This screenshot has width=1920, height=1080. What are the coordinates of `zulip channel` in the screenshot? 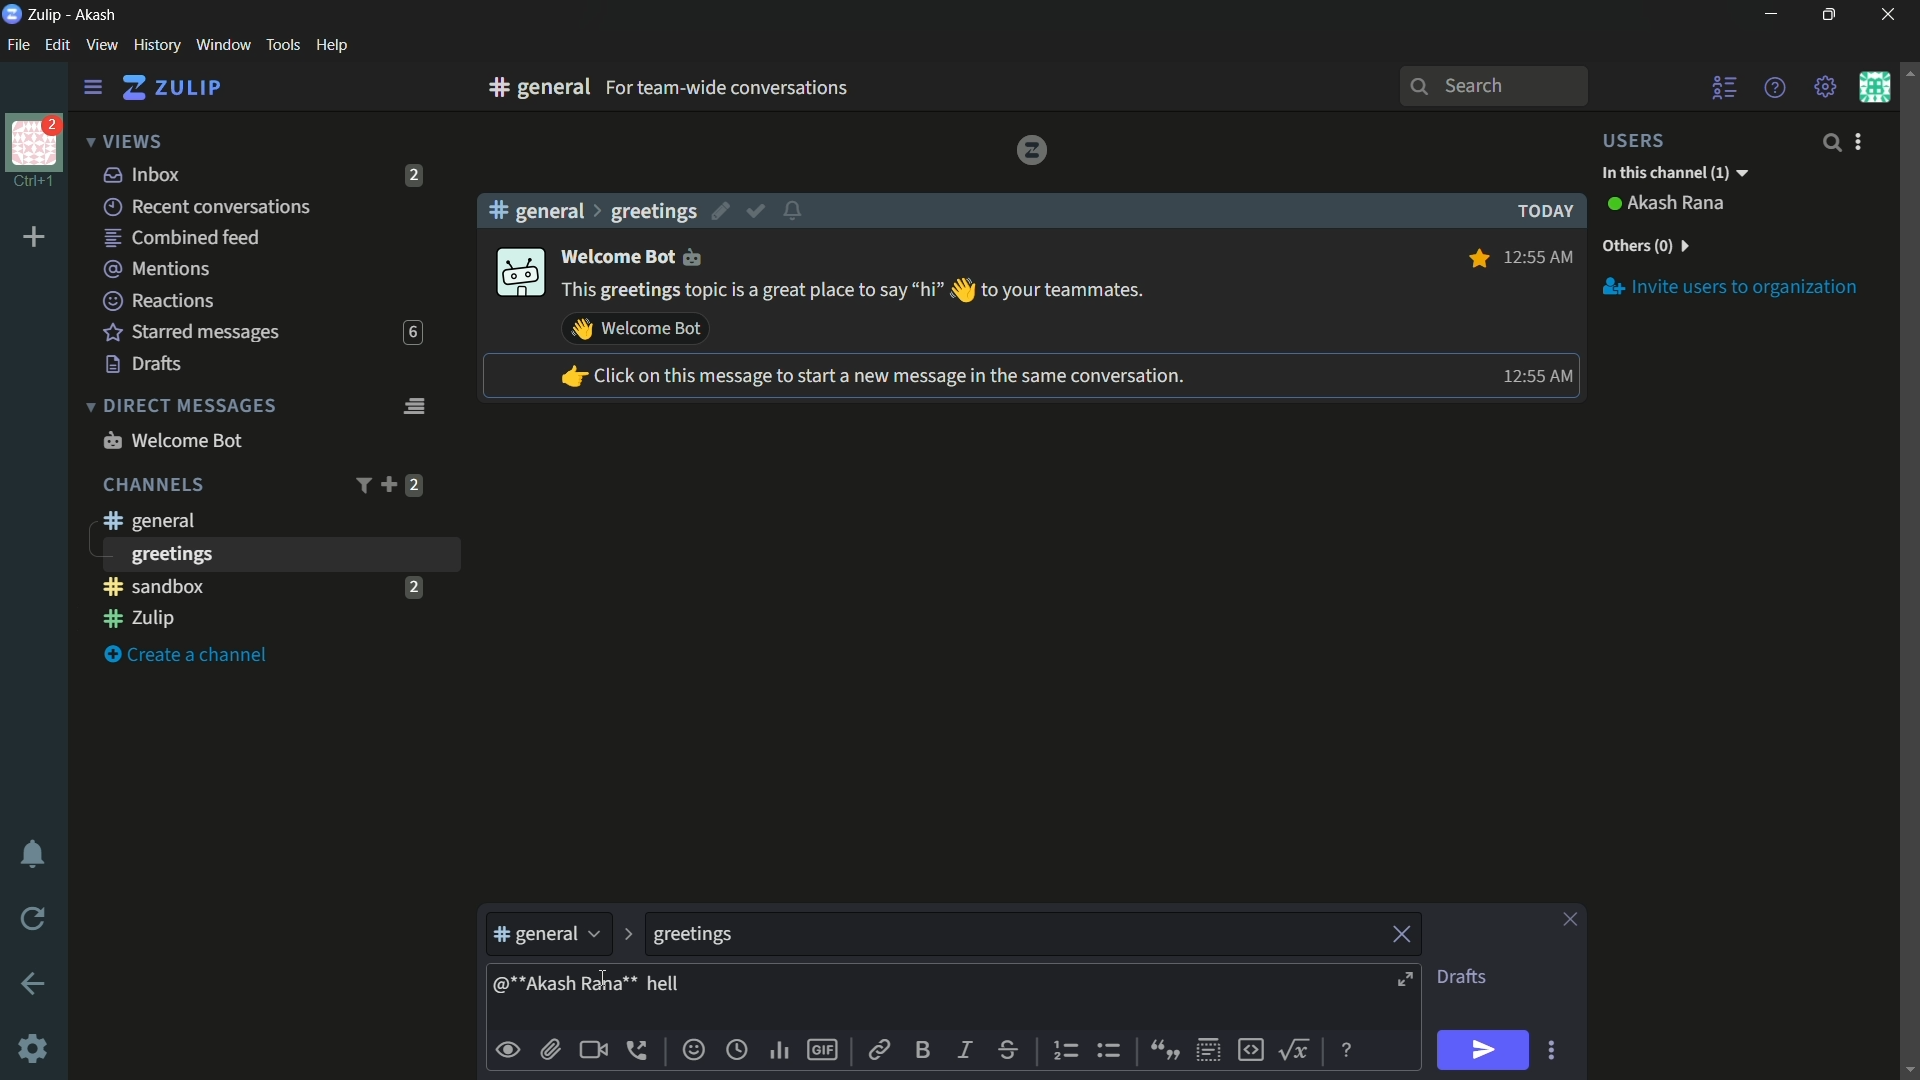 It's located at (270, 620).